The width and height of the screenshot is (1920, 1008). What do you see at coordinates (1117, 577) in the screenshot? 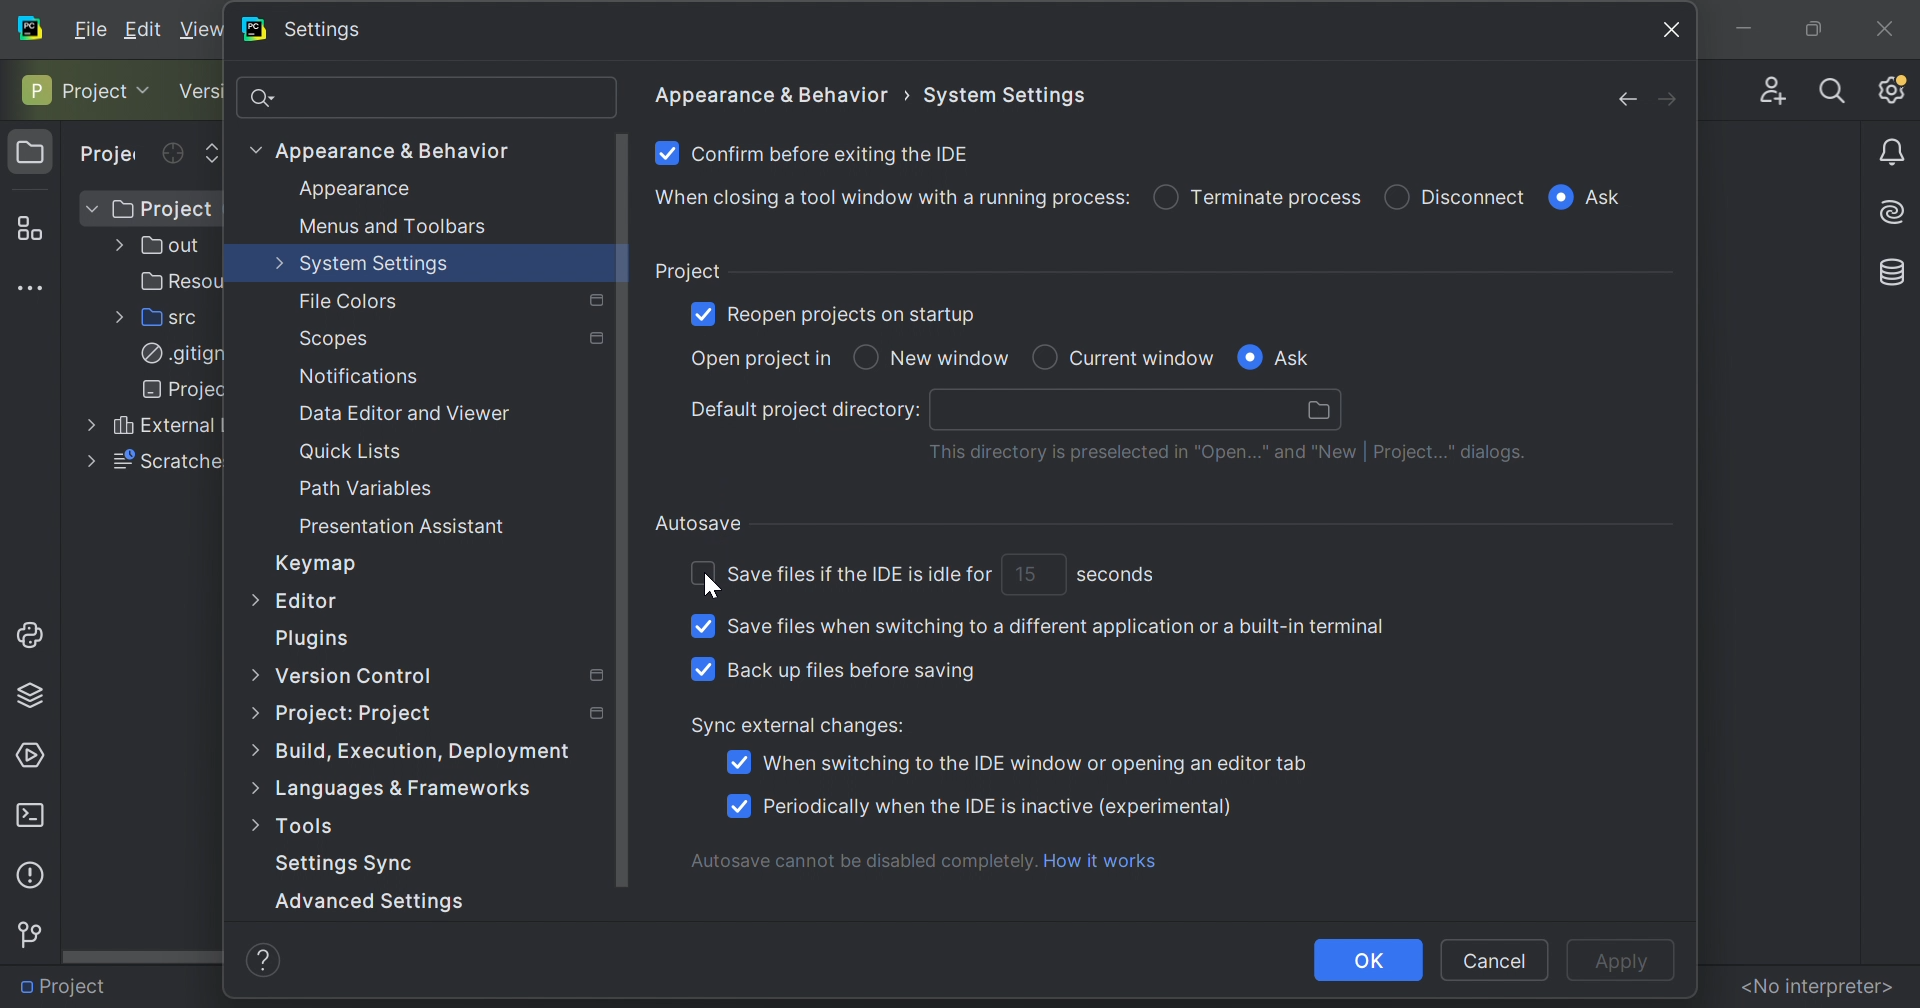
I see `seconds` at bounding box center [1117, 577].